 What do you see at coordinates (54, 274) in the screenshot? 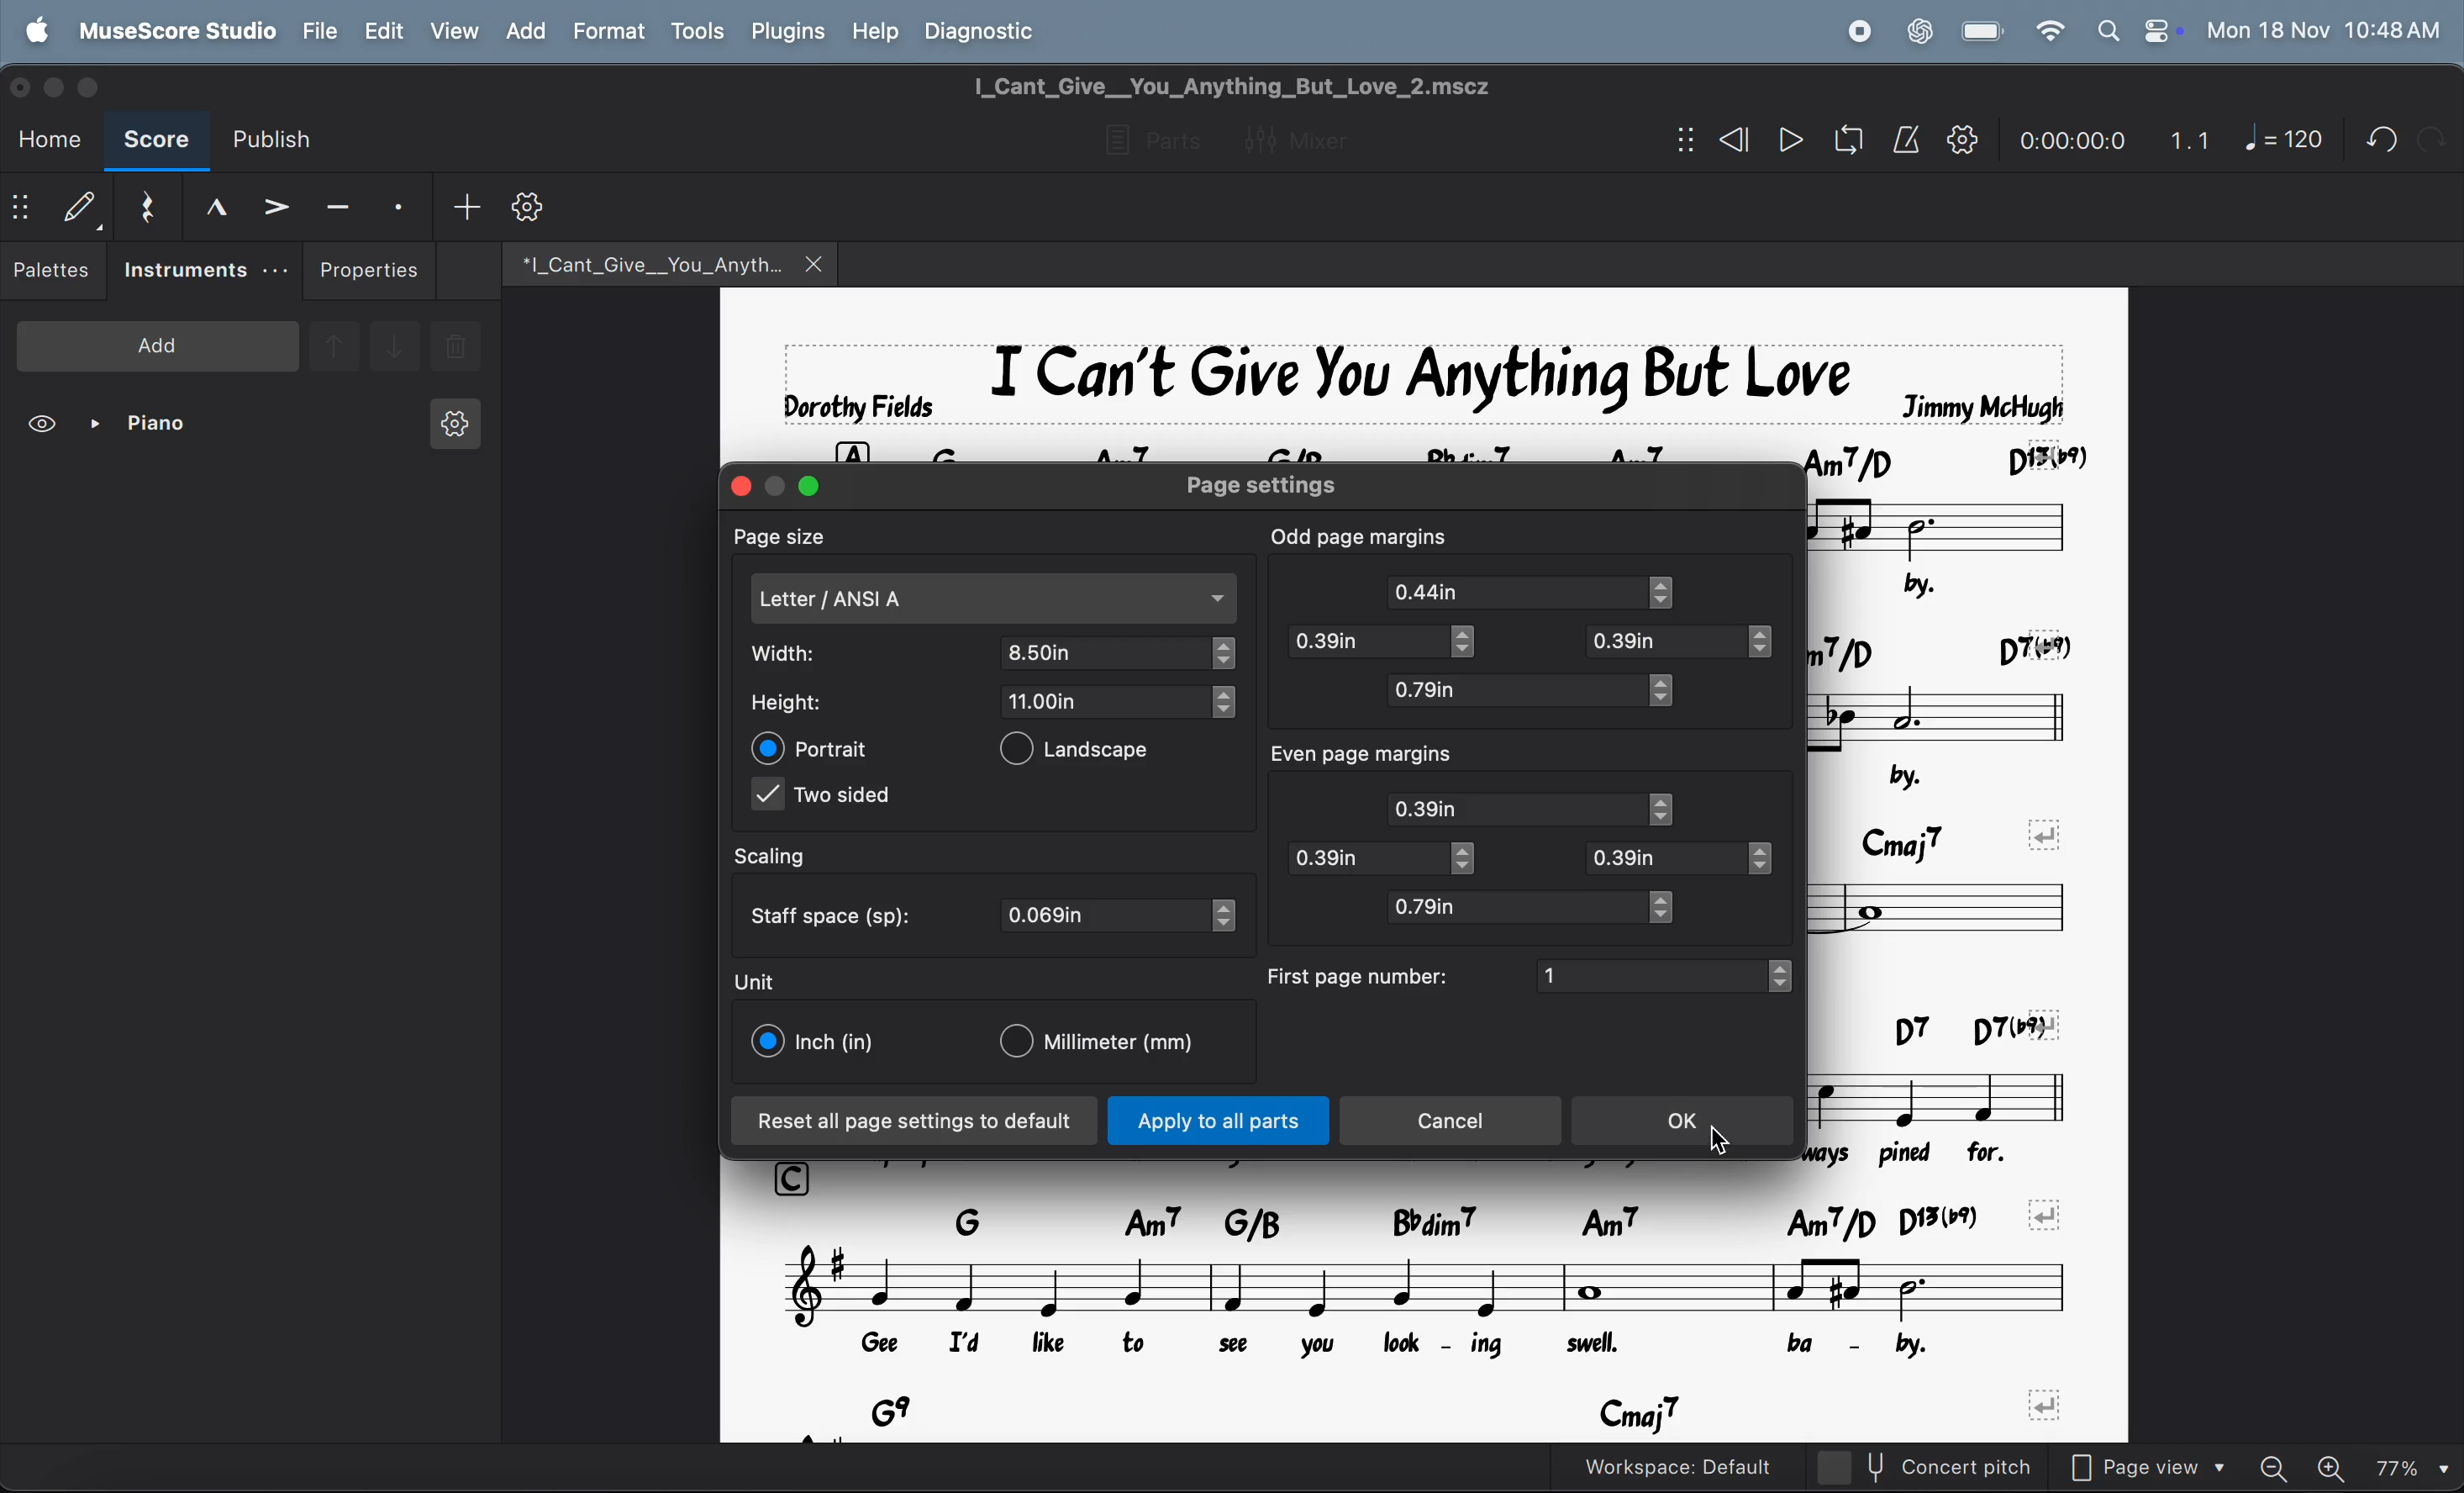
I see `palettes` at bounding box center [54, 274].